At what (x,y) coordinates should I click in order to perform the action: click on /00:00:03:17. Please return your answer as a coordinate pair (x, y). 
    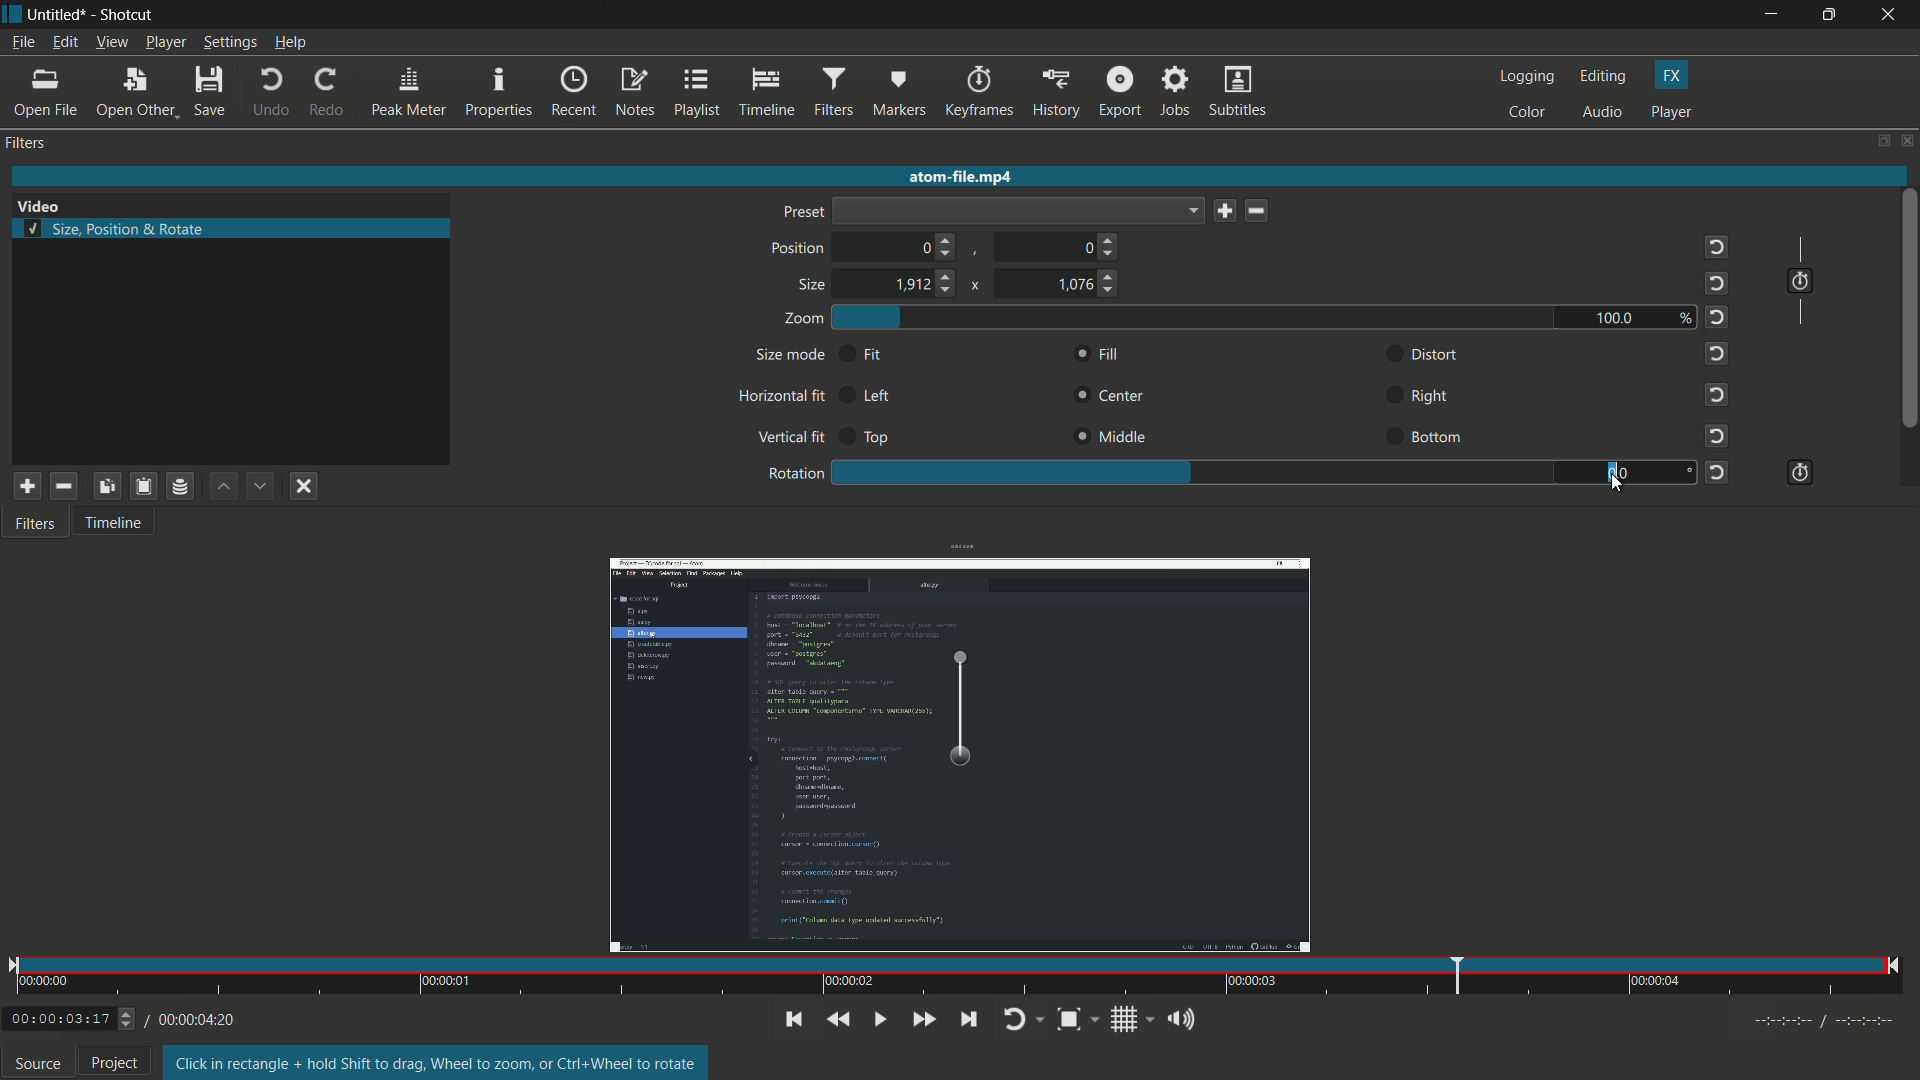
    Looking at the image, I should click on (66, 1020).